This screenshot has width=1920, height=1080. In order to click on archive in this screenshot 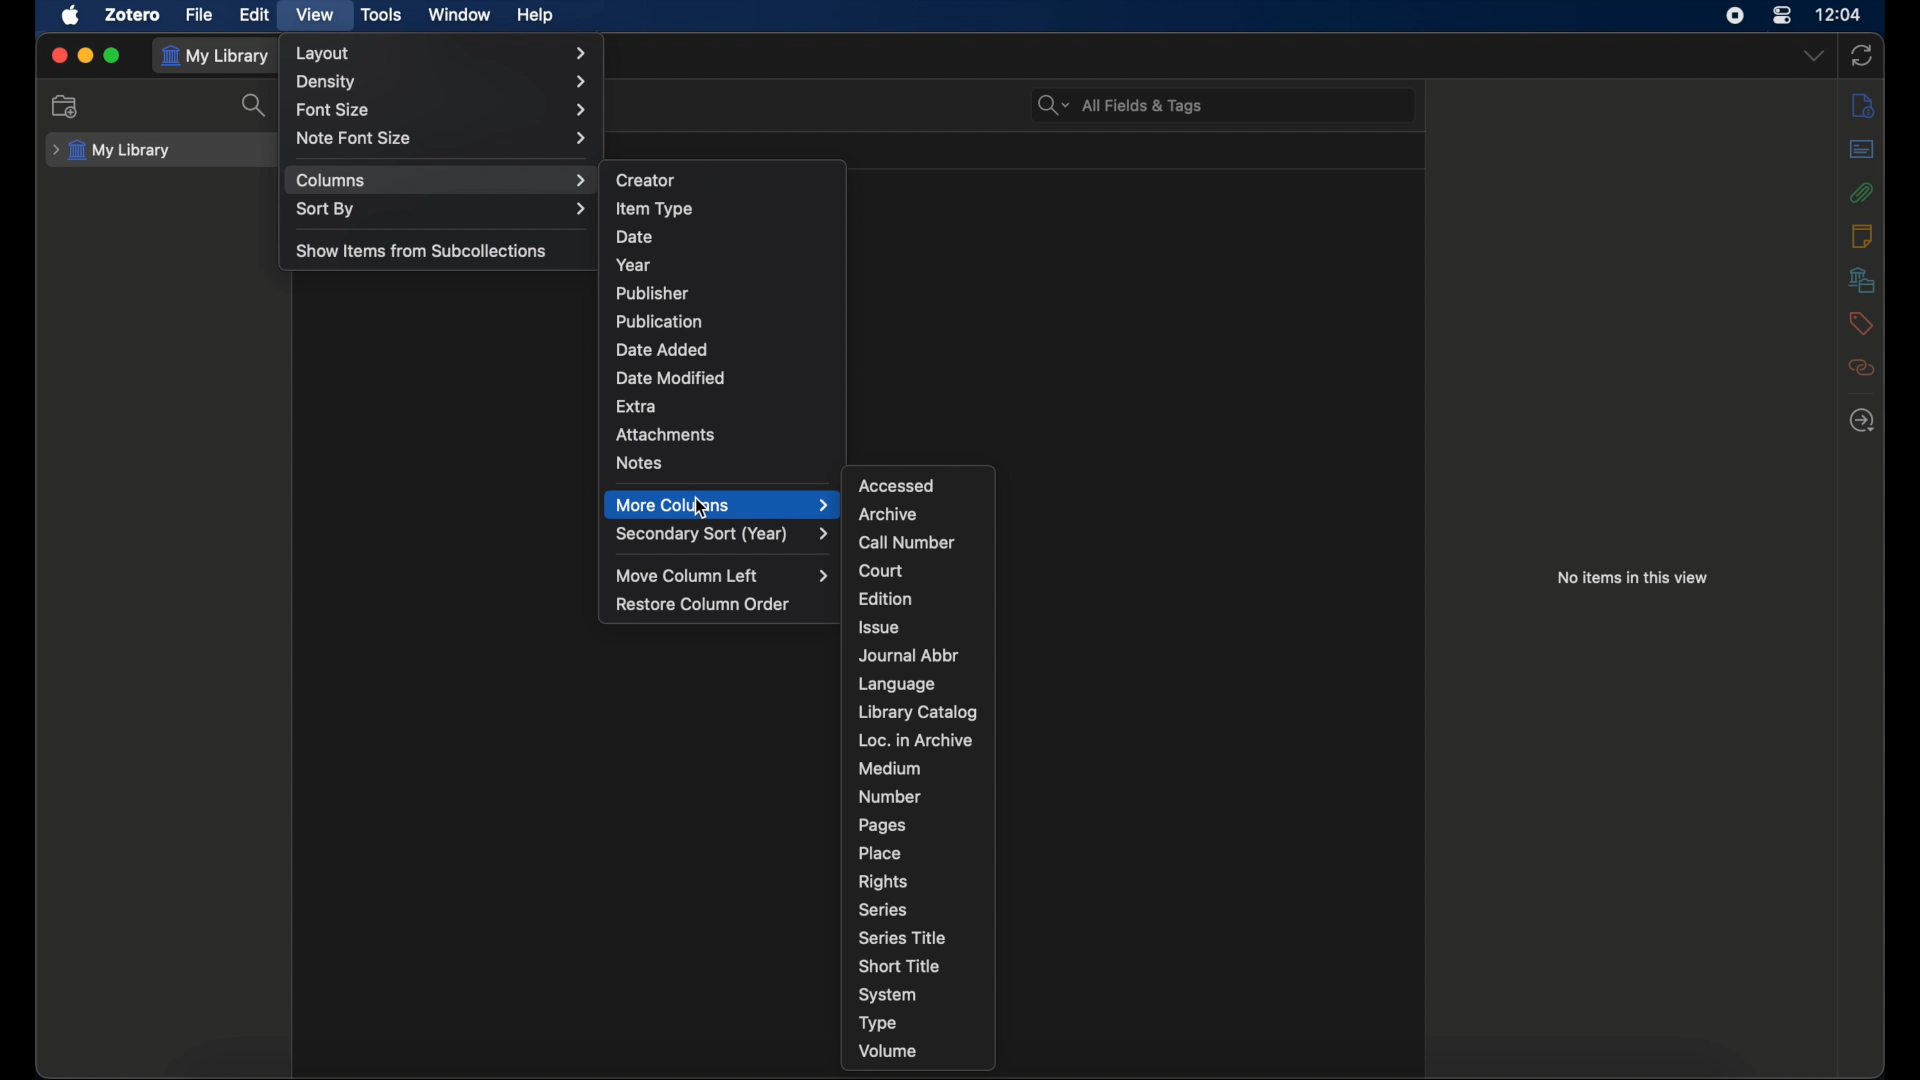, I will do `click(887, 514)`.